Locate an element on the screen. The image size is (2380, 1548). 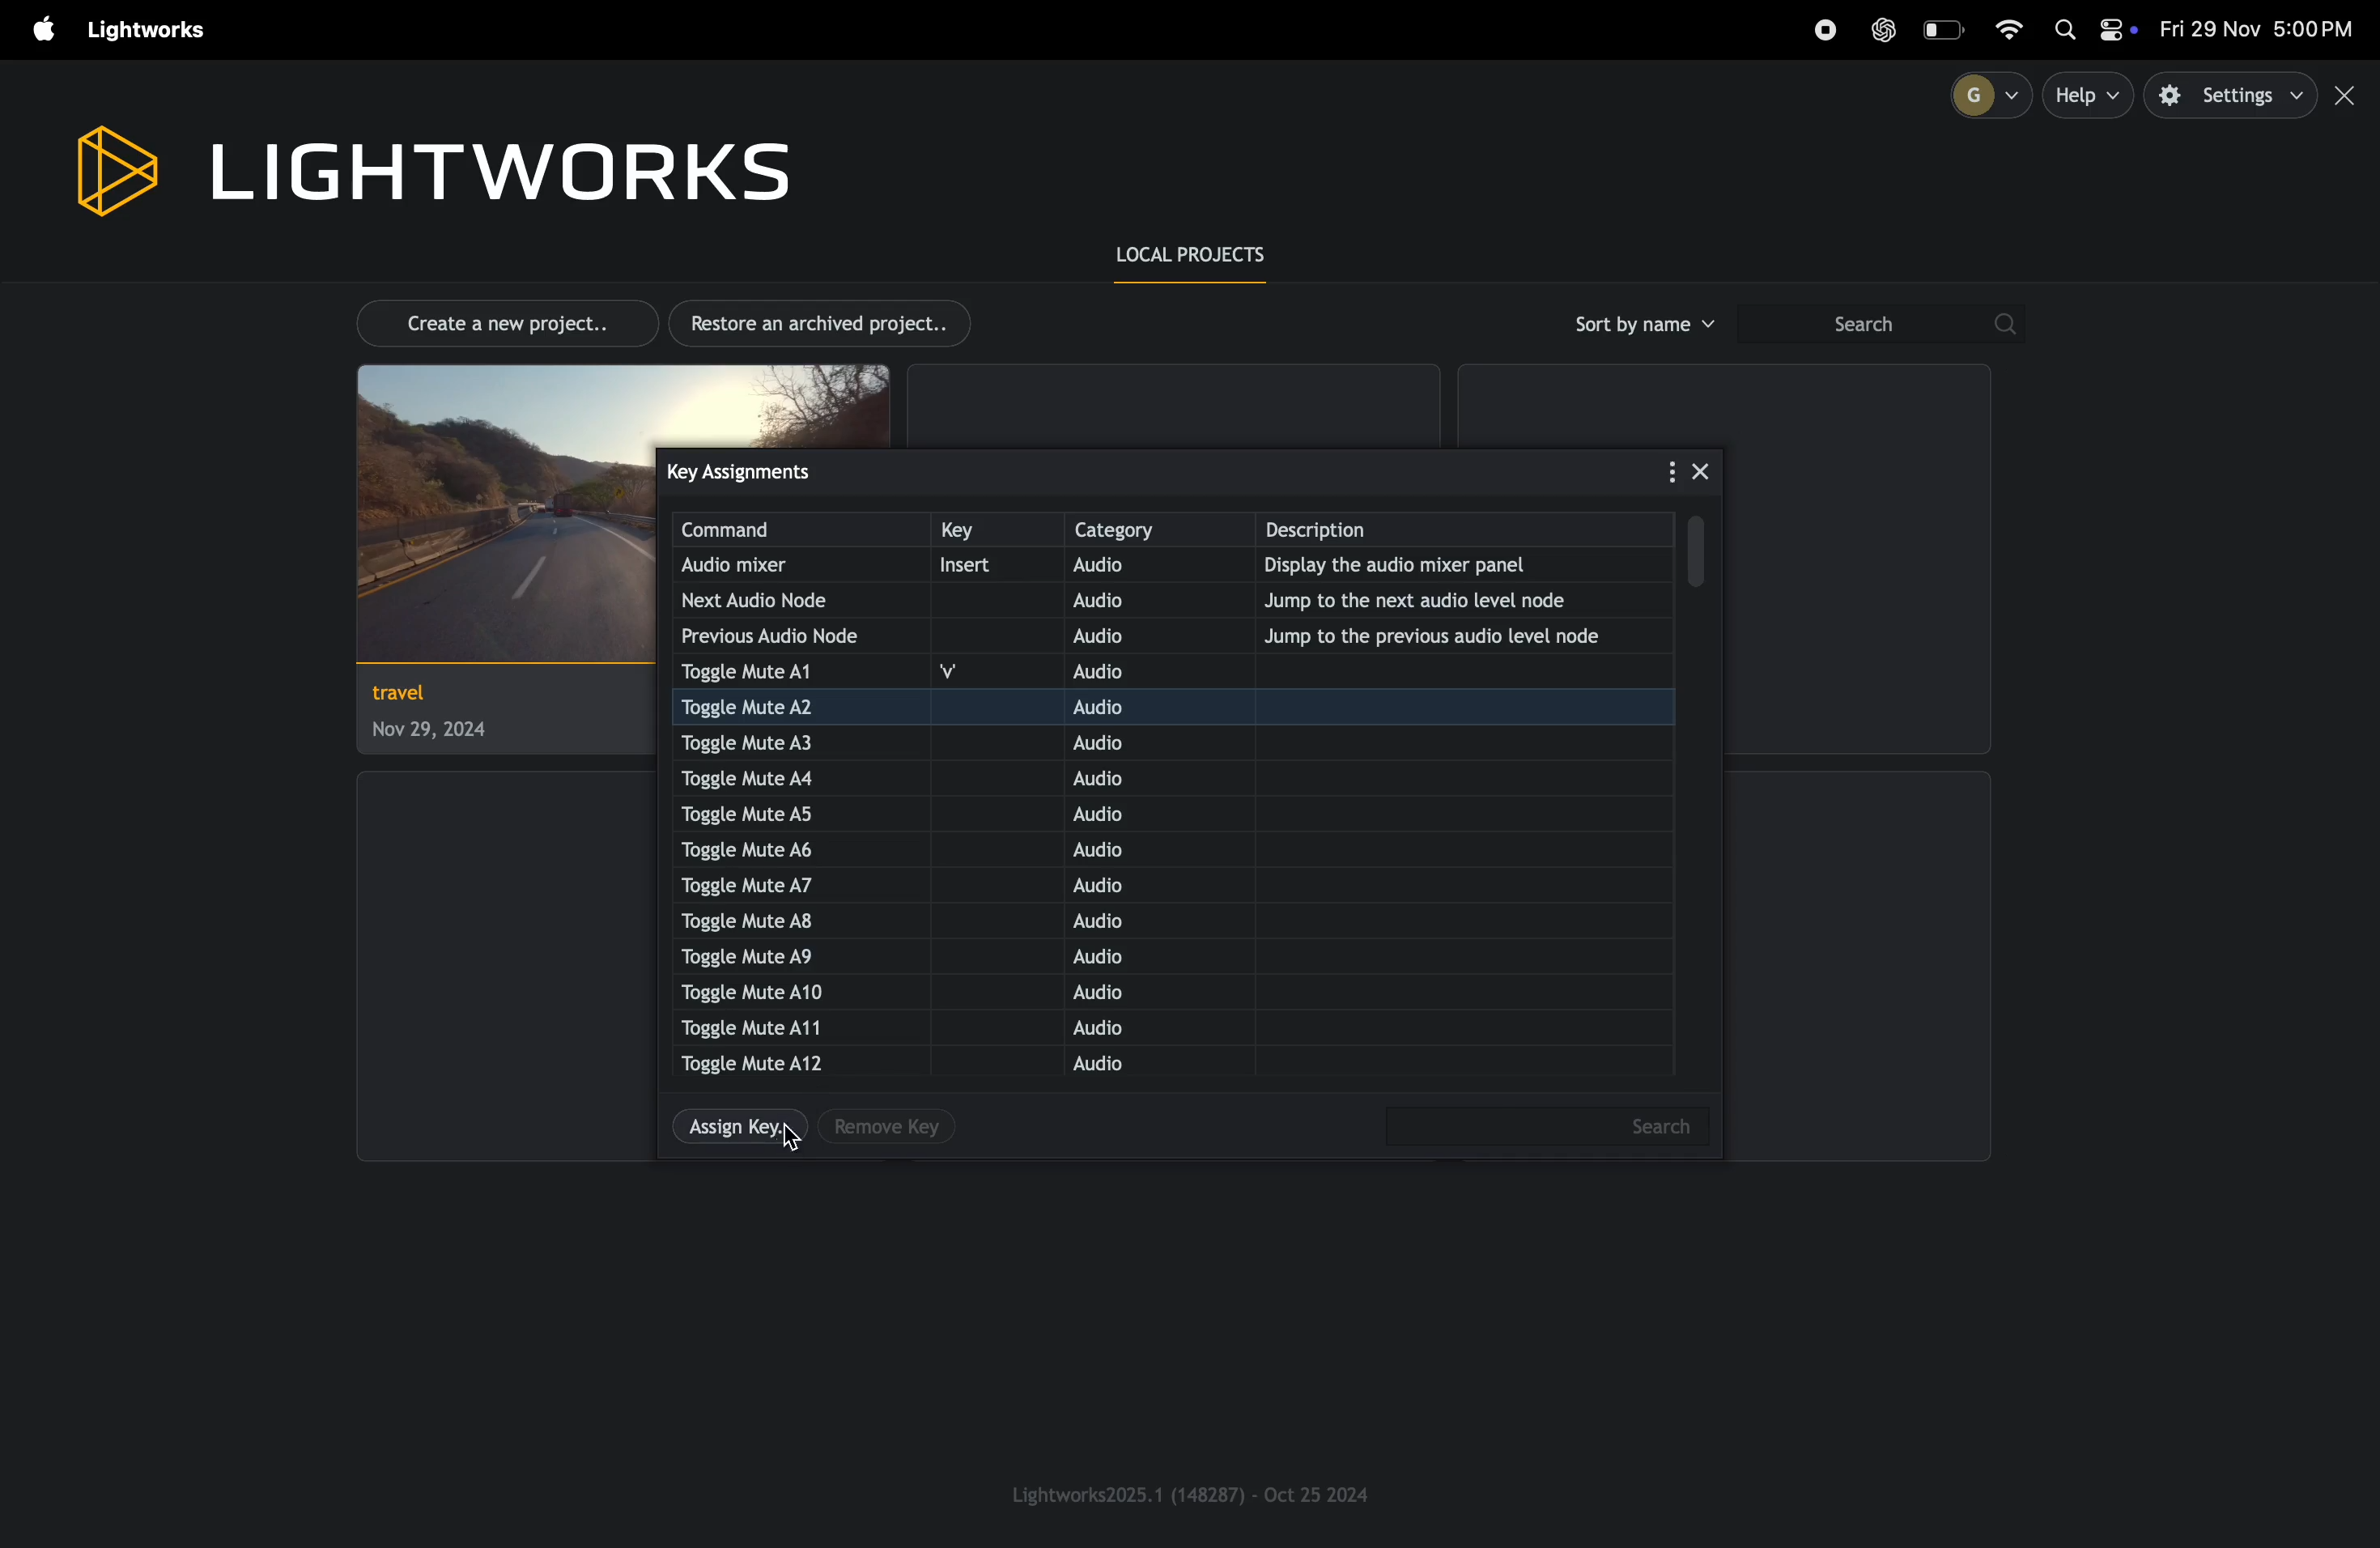
local prroject is located at coordinates (1205, 257).